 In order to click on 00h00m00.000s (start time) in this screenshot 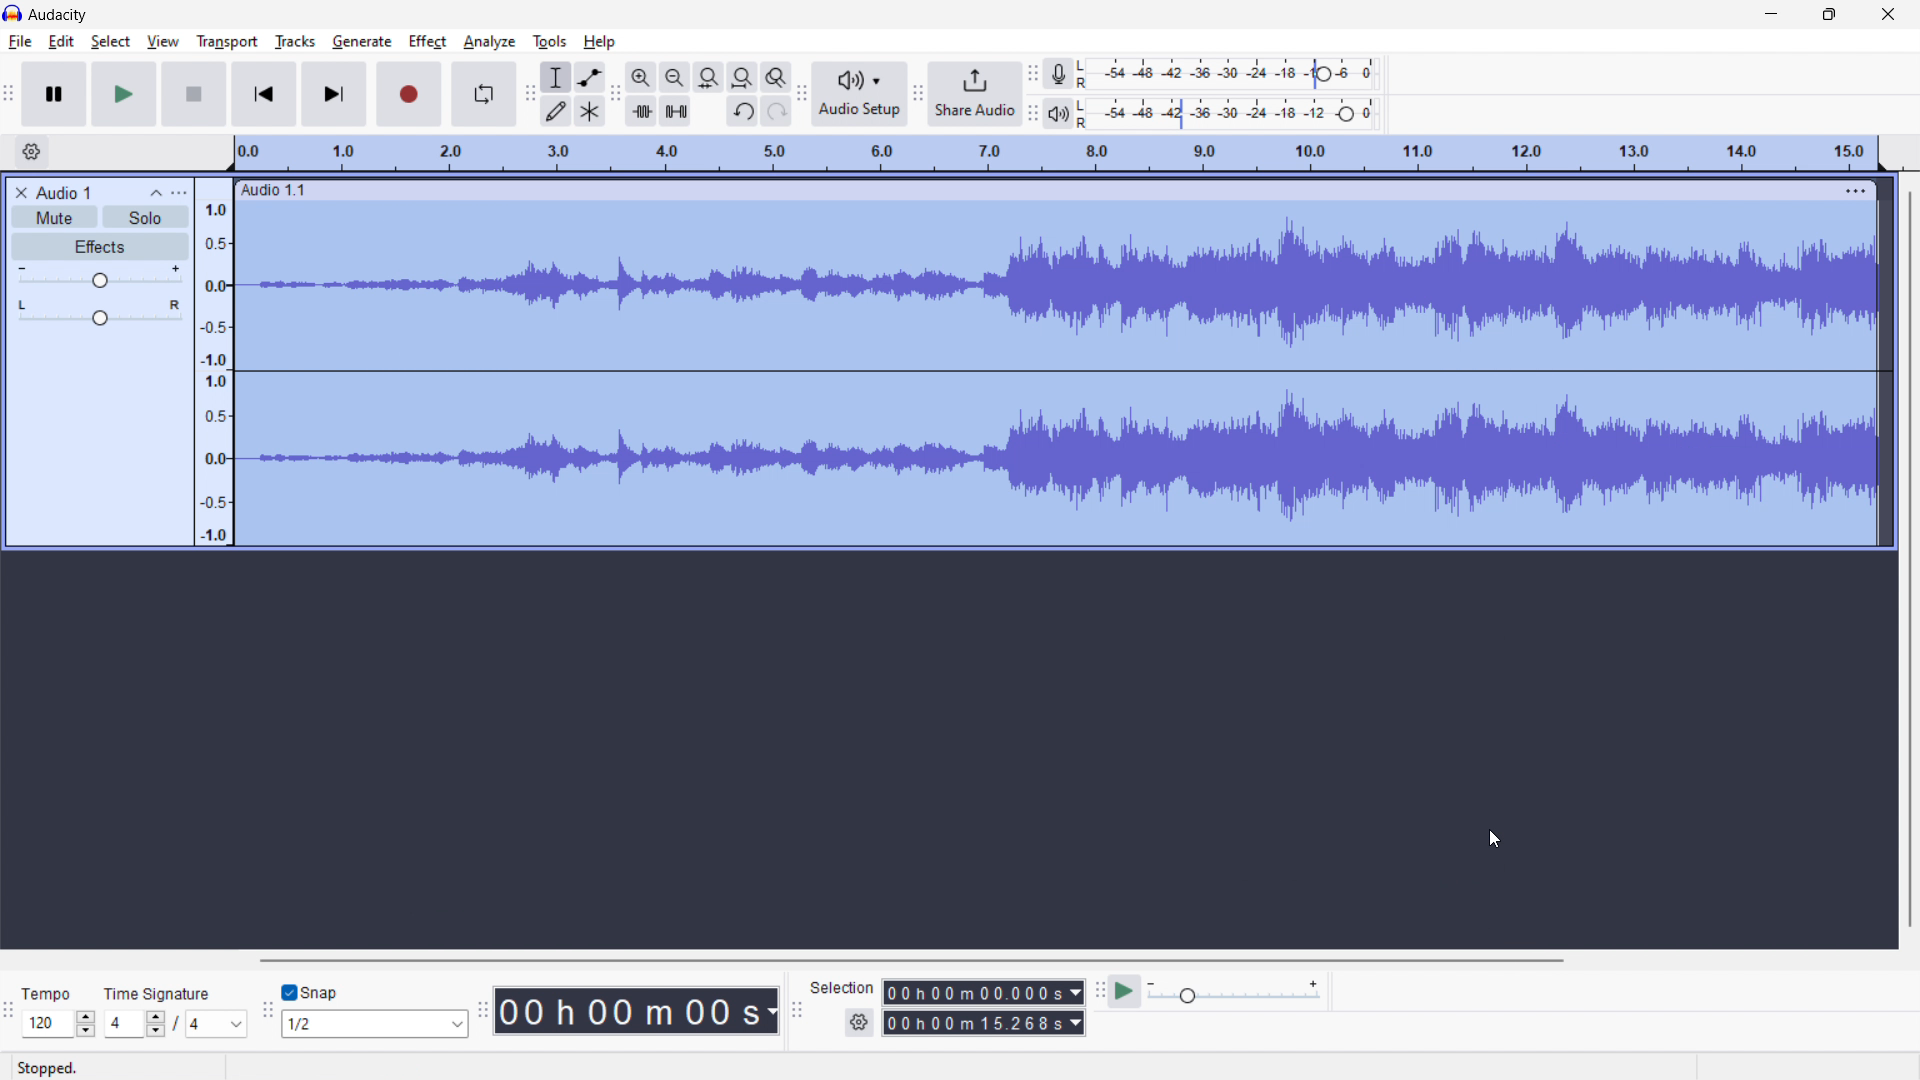, I will do `click(983, 990)`.